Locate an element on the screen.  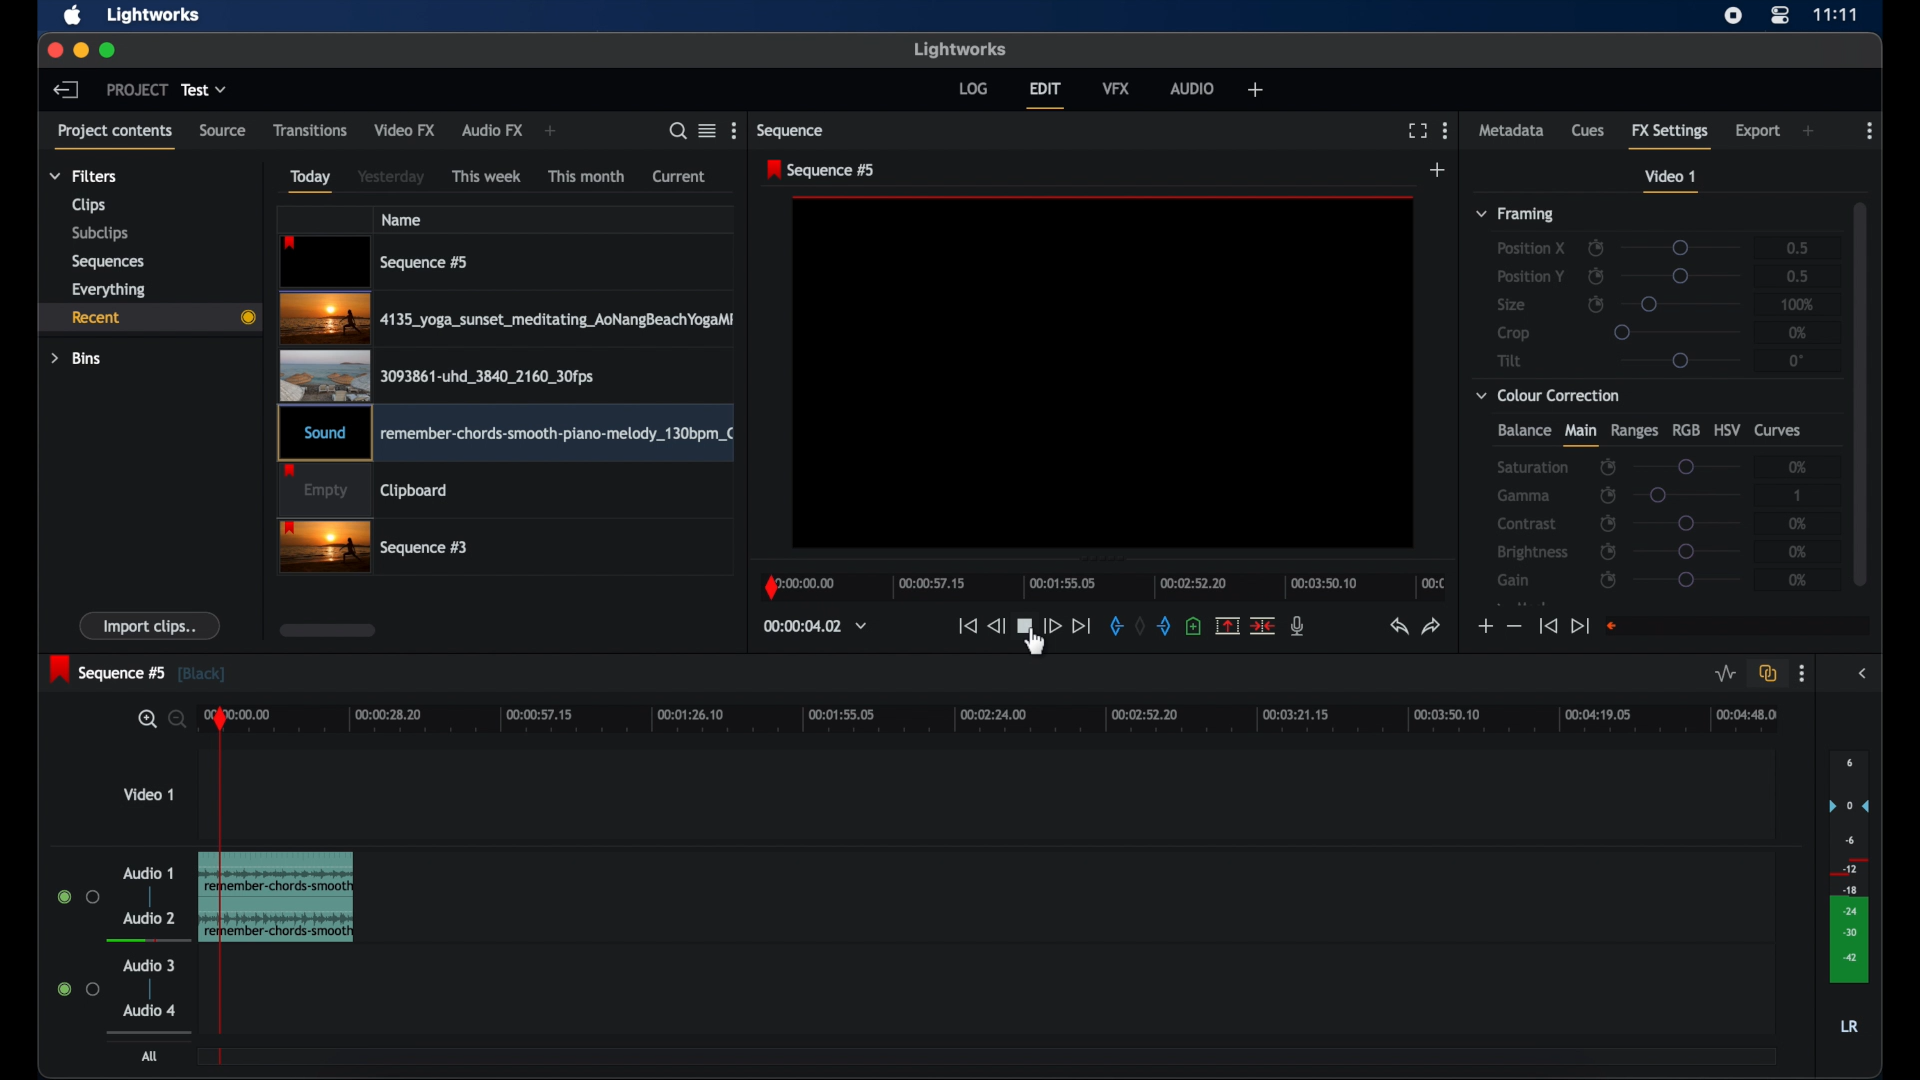
sequence is located at coordinates (791, 130).